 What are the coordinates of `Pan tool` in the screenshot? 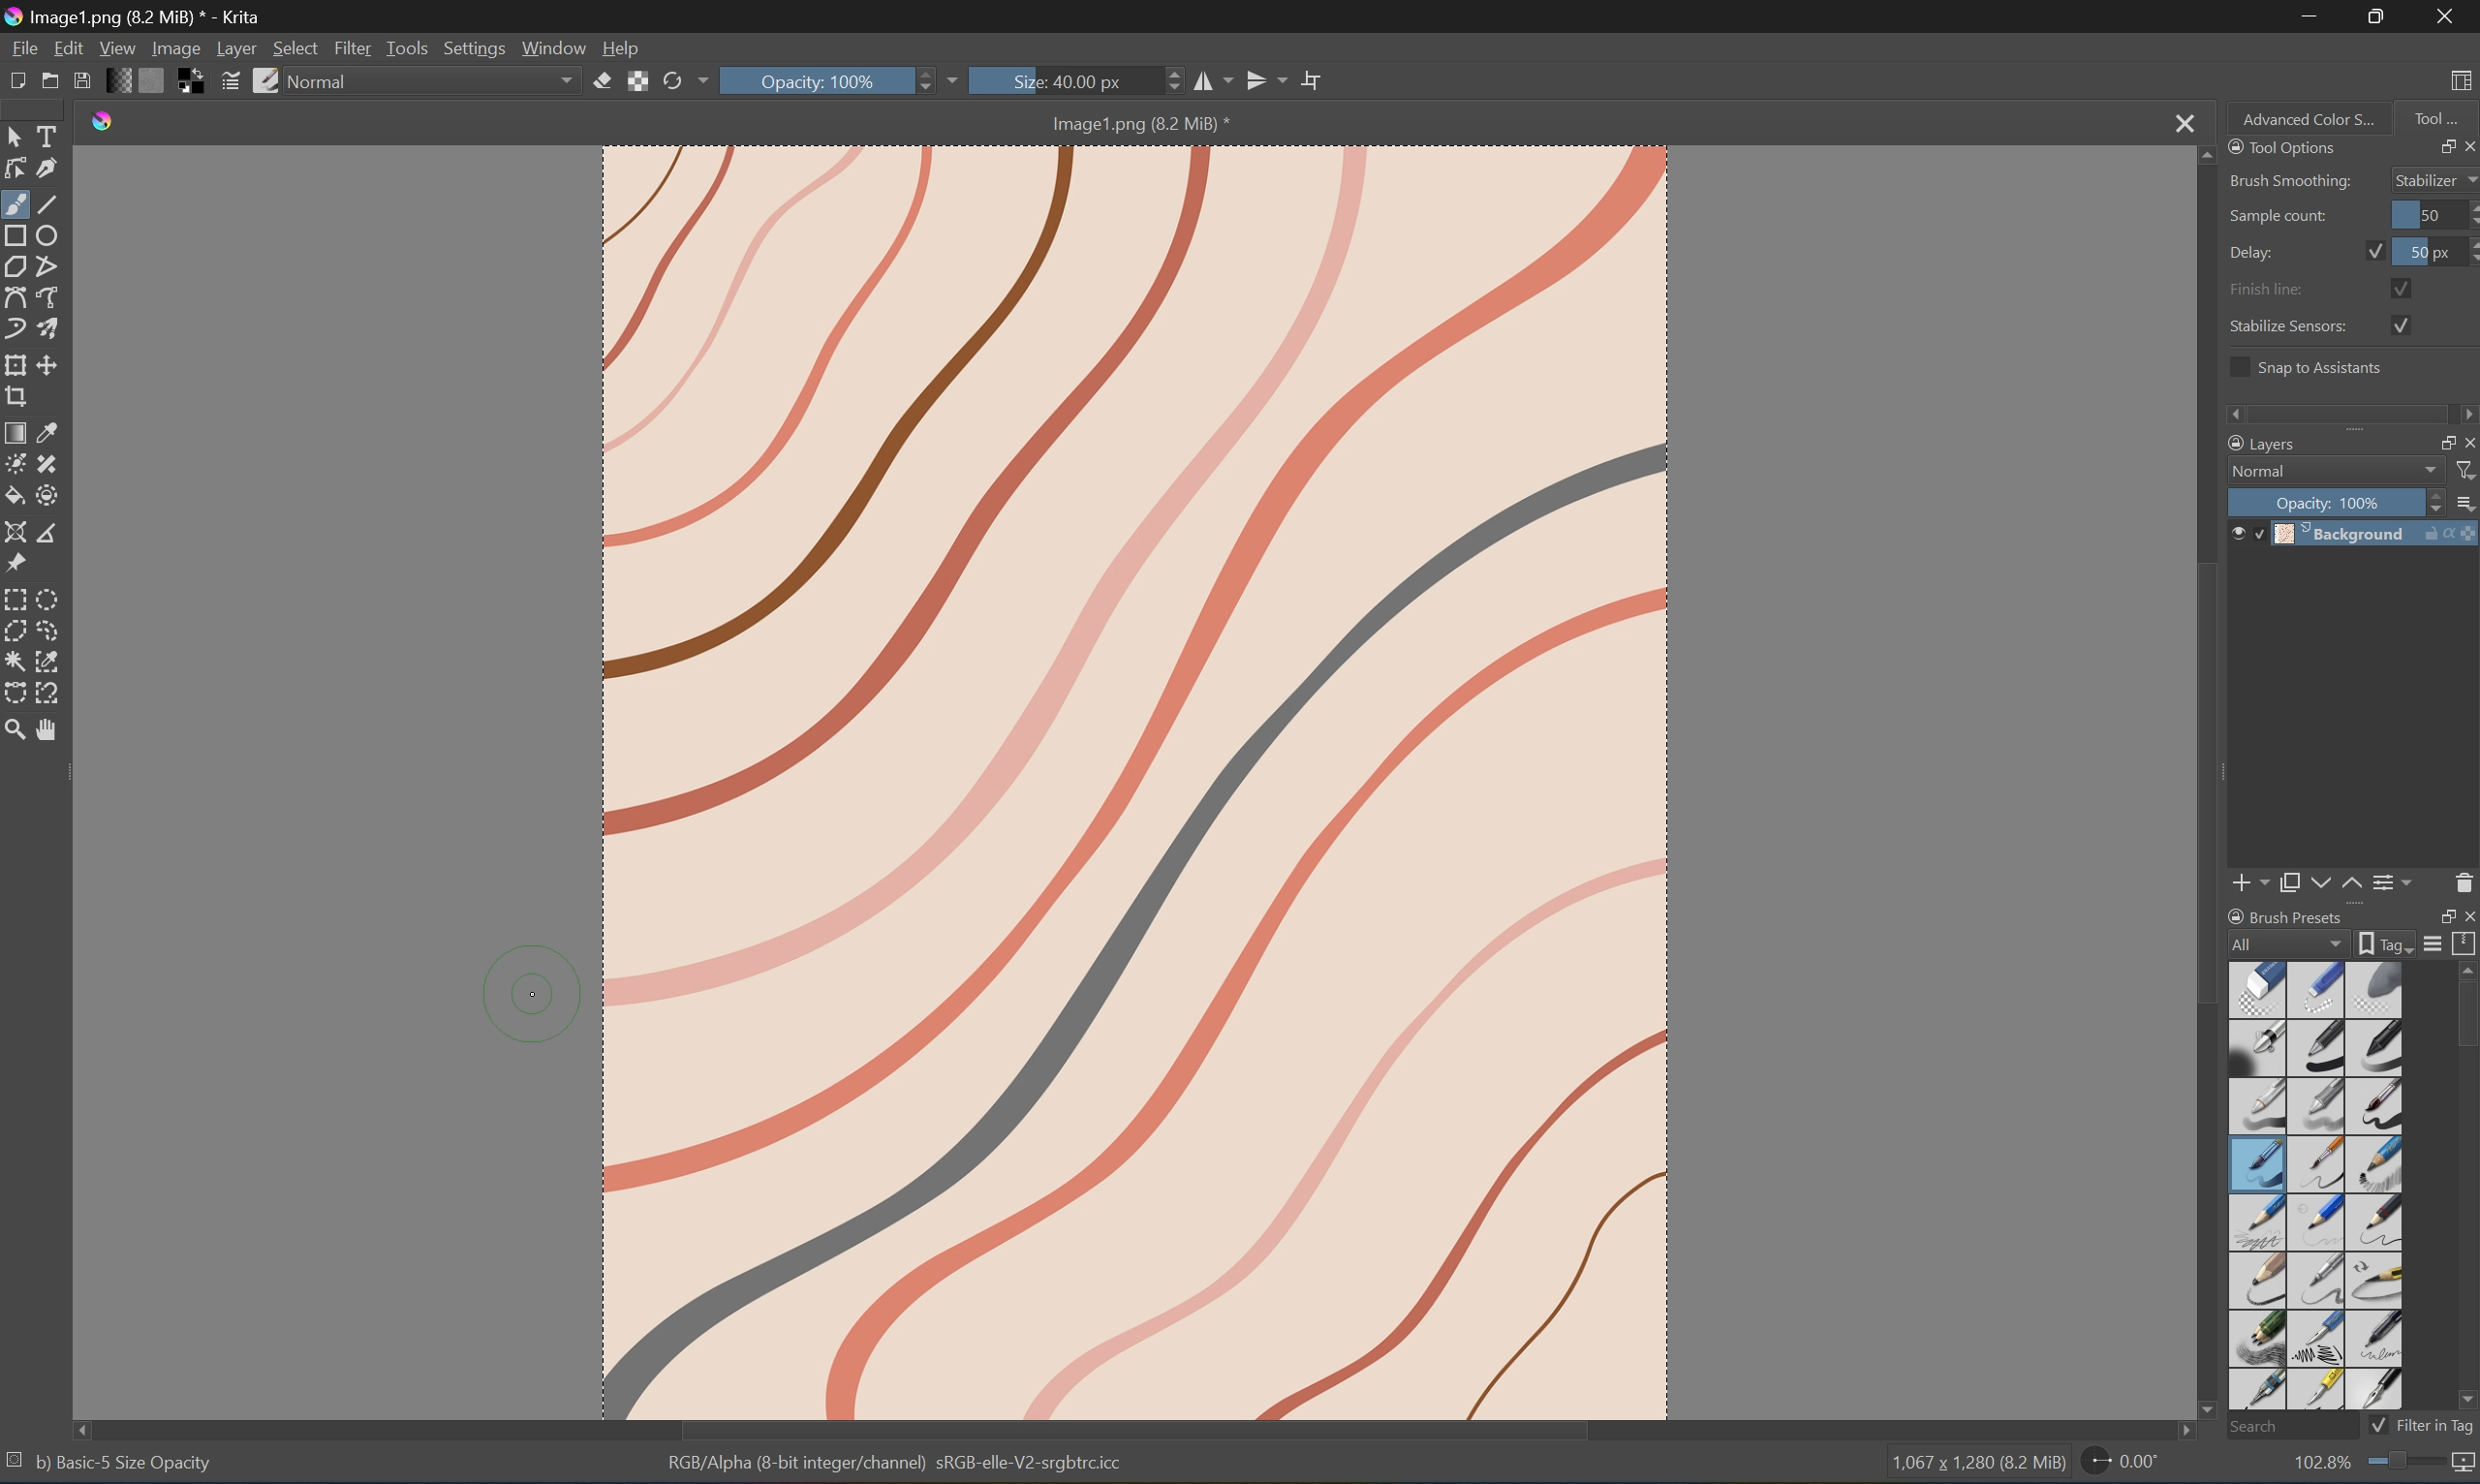 It's located at (50, 734).